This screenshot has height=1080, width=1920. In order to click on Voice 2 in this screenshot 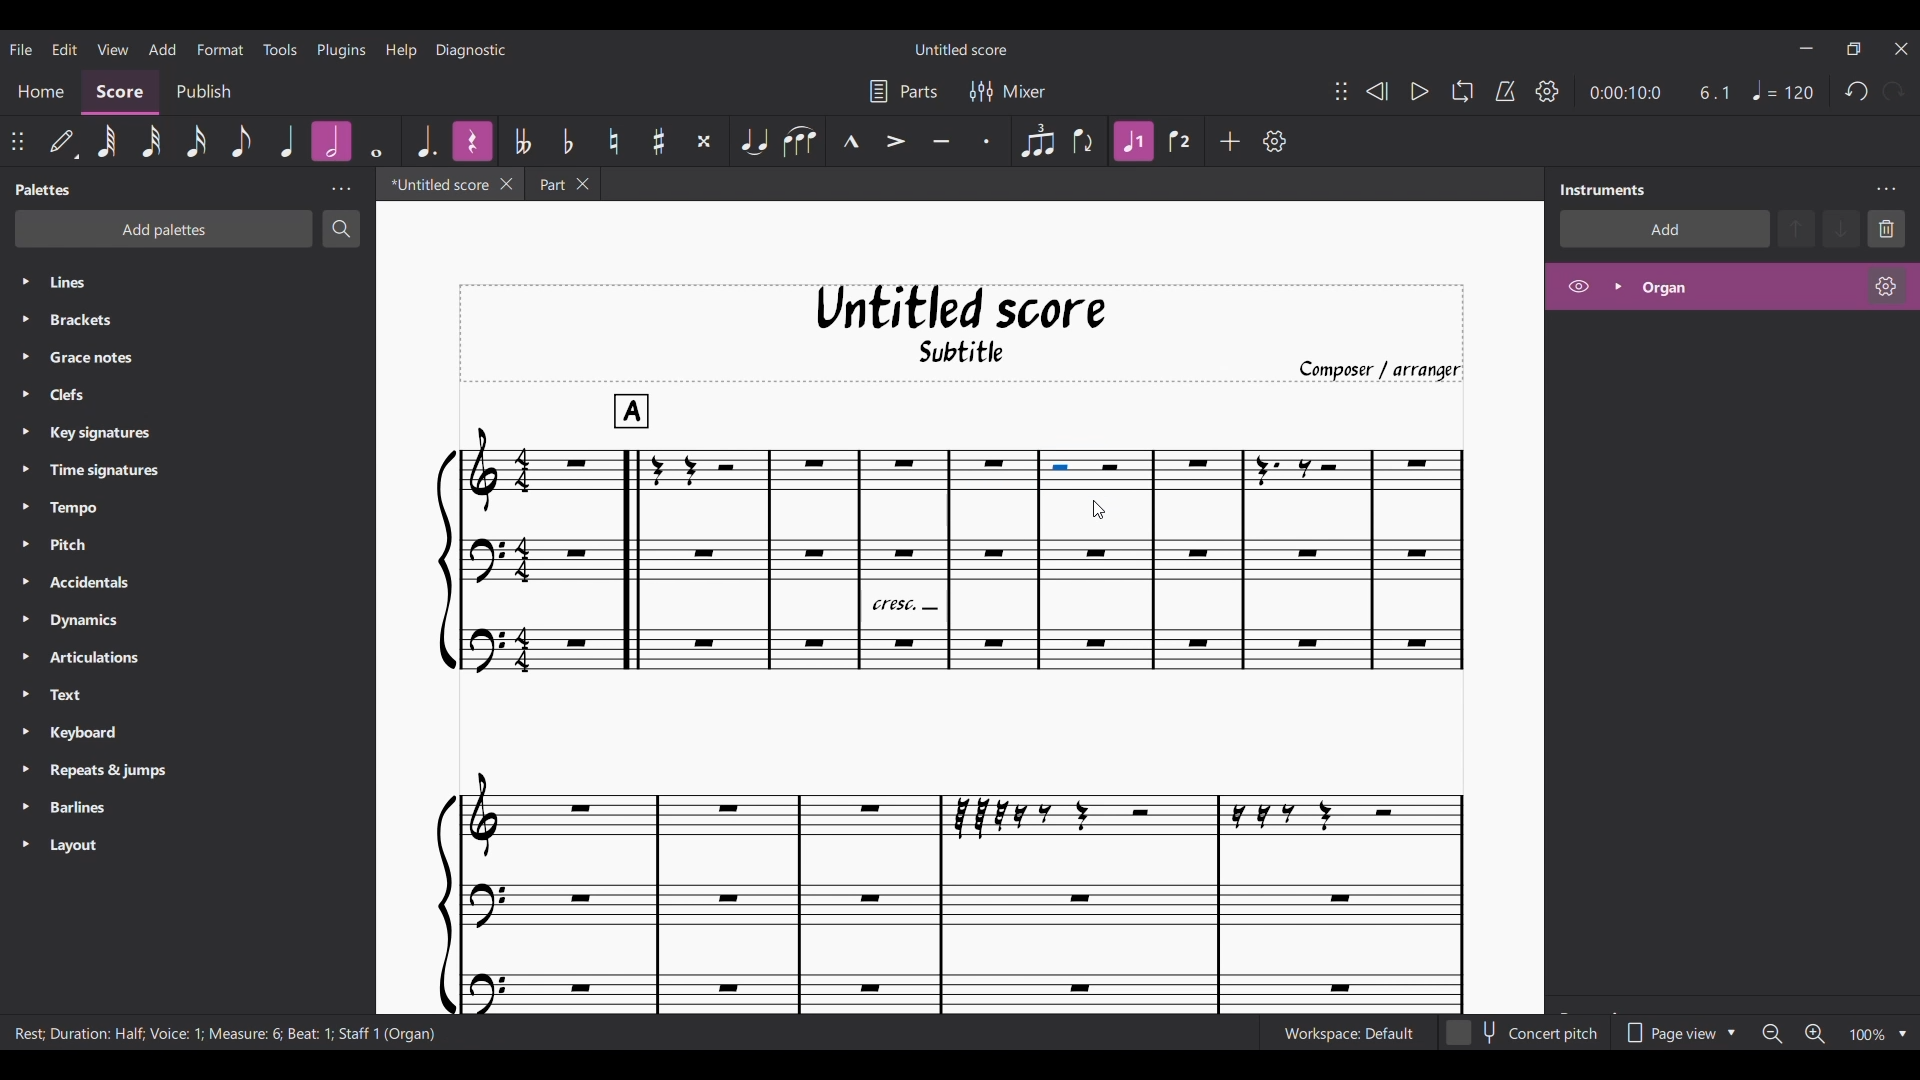, I will do `click(1180, 141)`.